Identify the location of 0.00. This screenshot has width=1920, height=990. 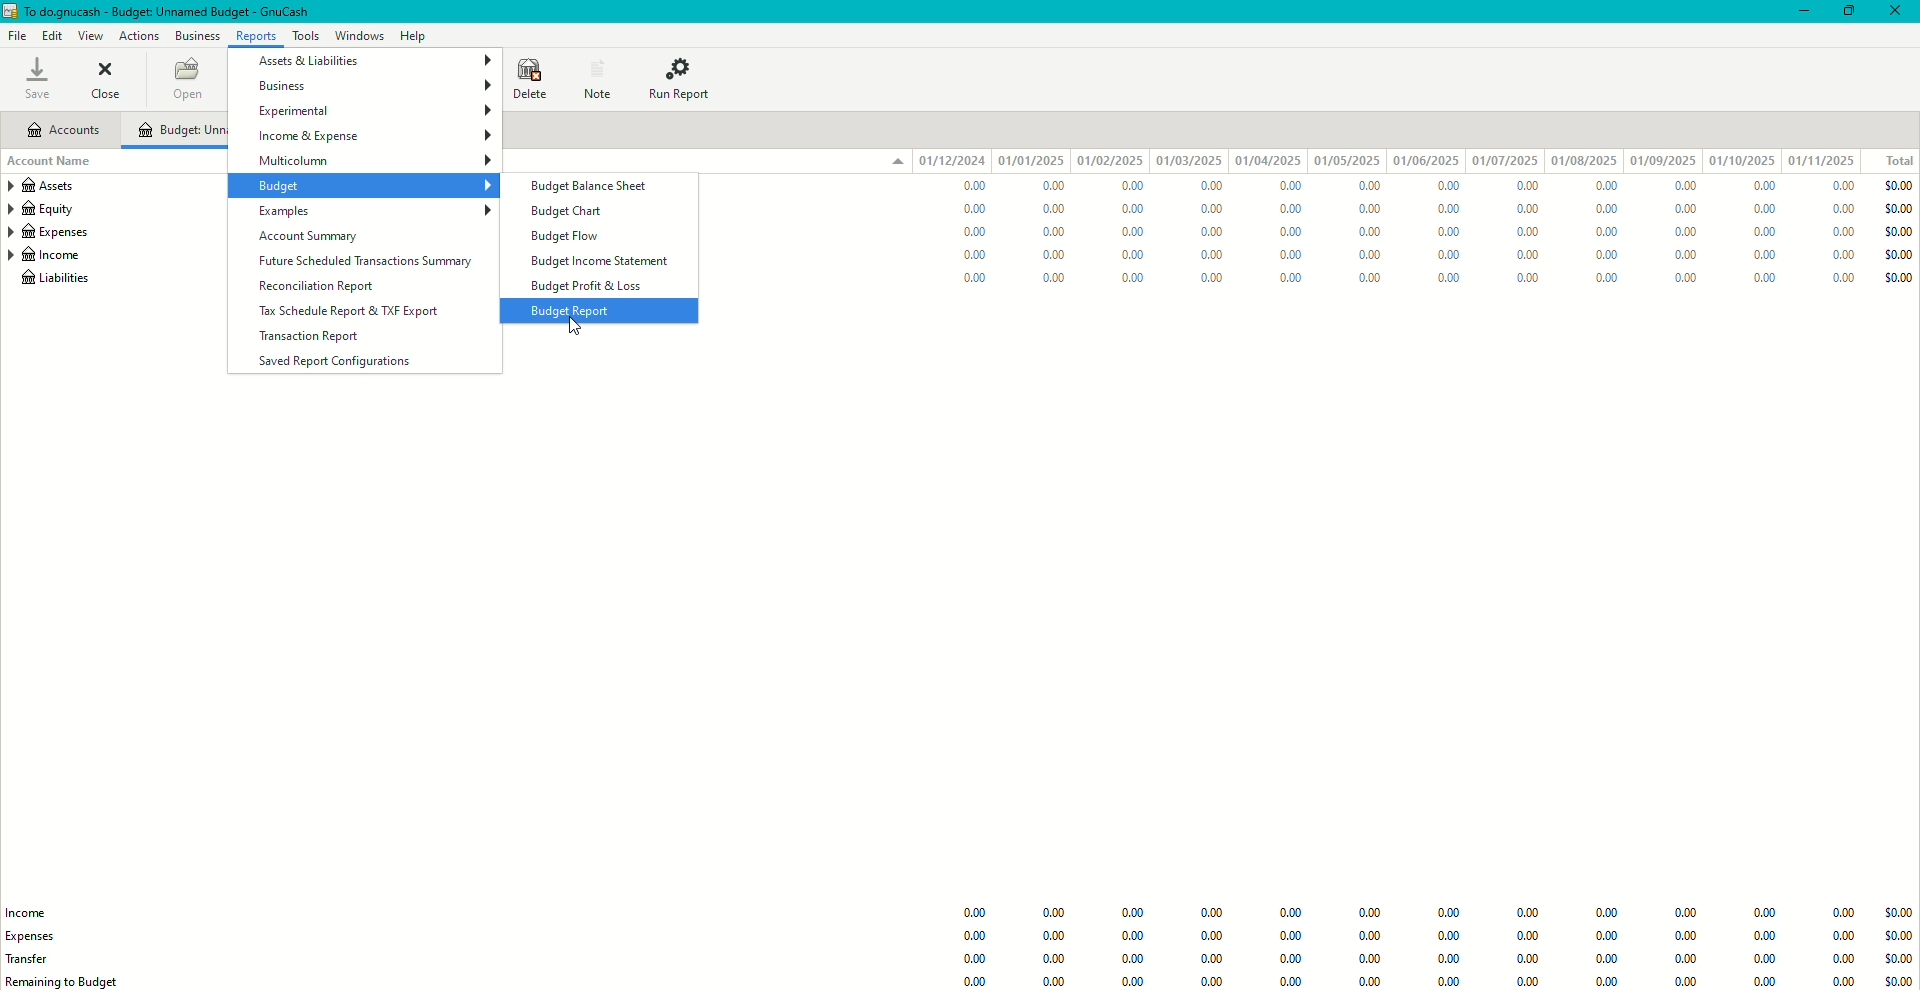
(968, 210).